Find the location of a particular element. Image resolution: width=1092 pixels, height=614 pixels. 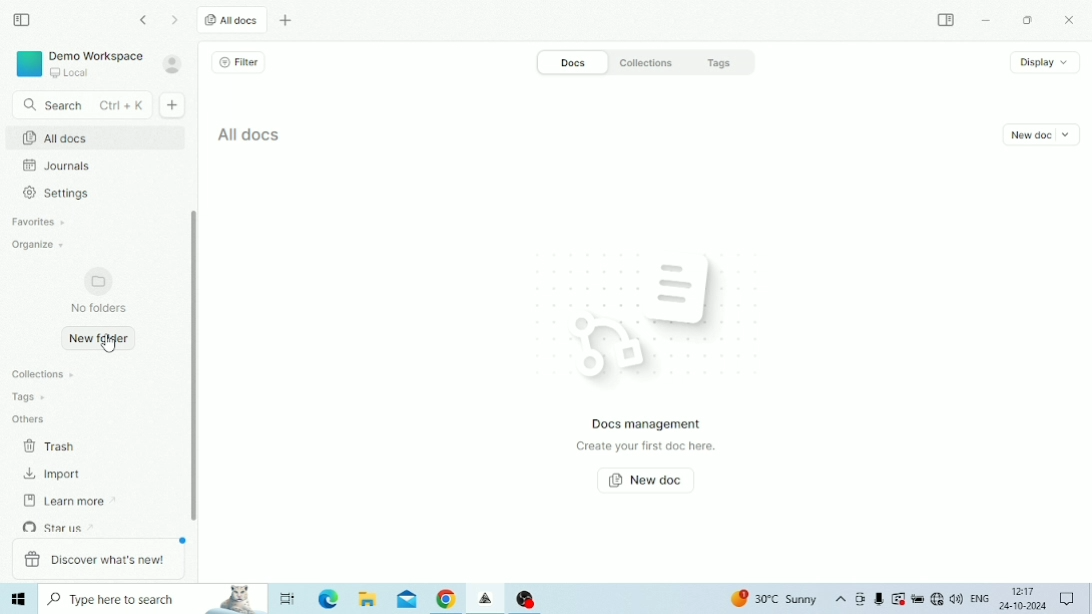

Search is located at coordinates (81, 106).